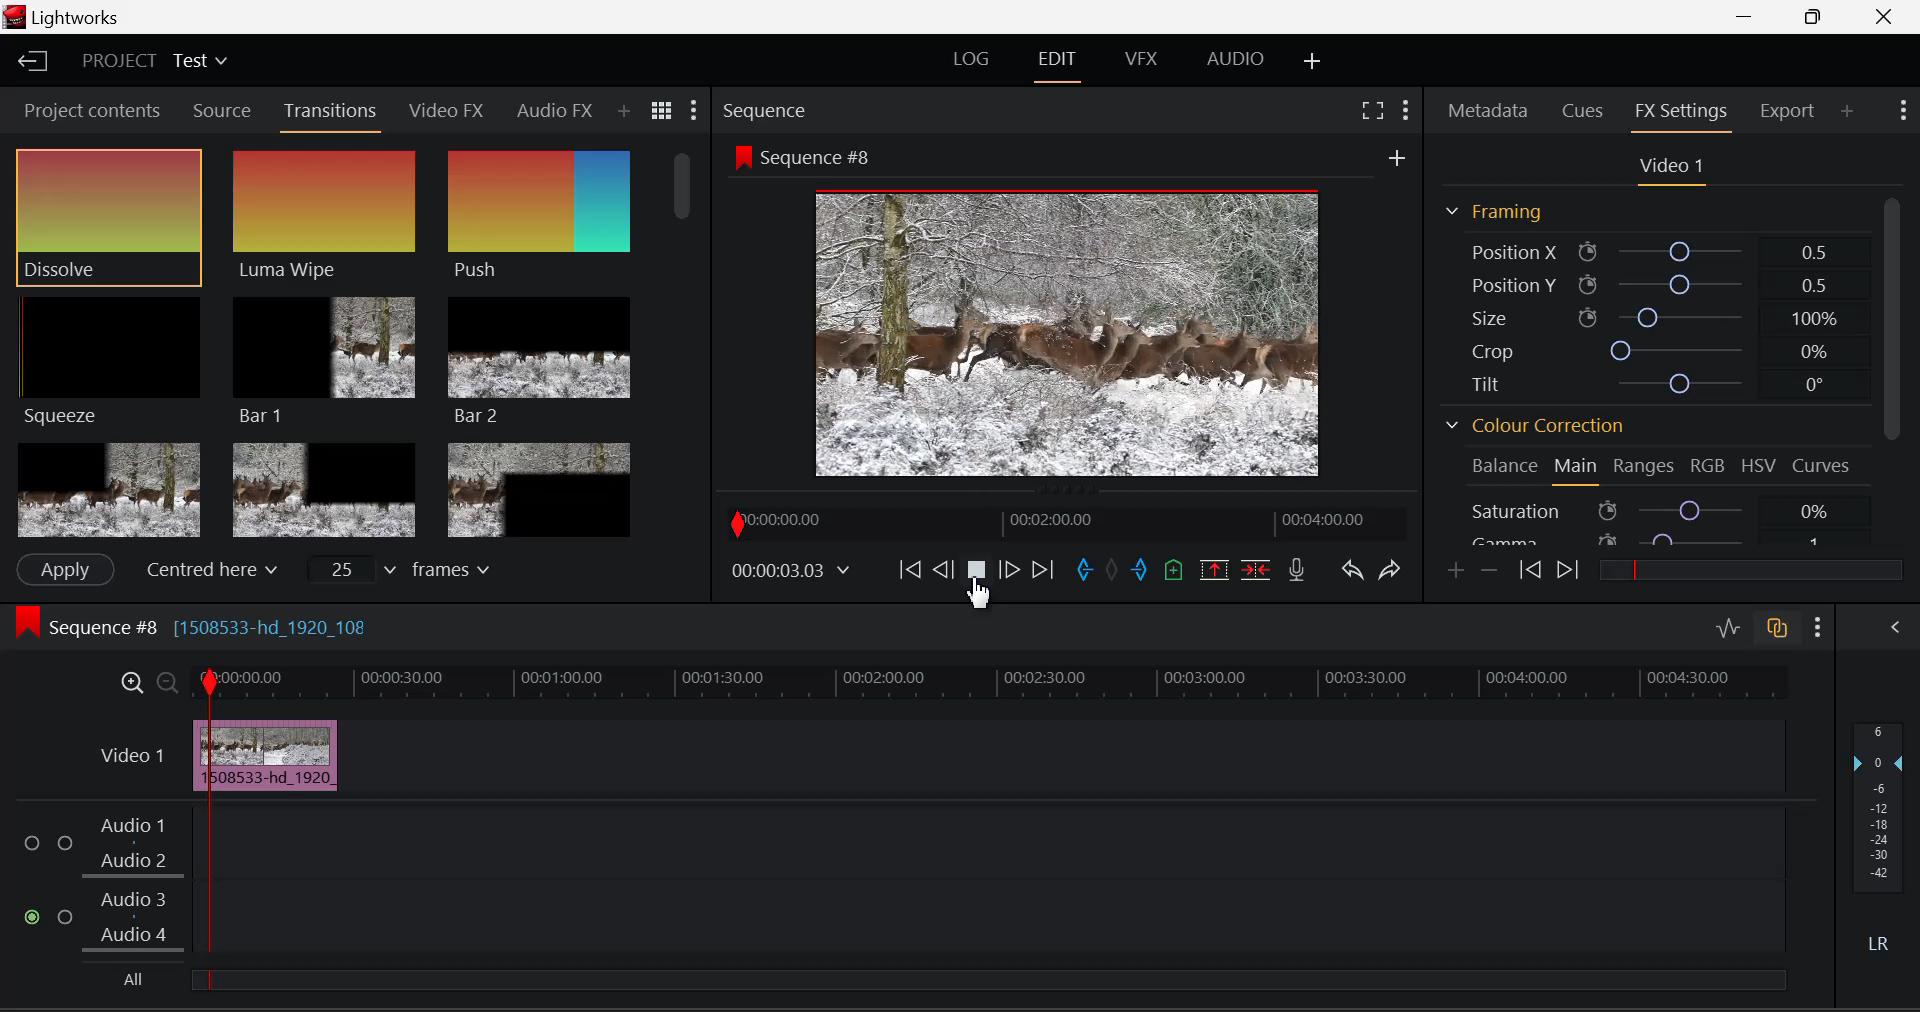 The image size is (1920, 1012). Describe the element at coordinates (404, 568) in the screenshot. I see `frames input` at that location.